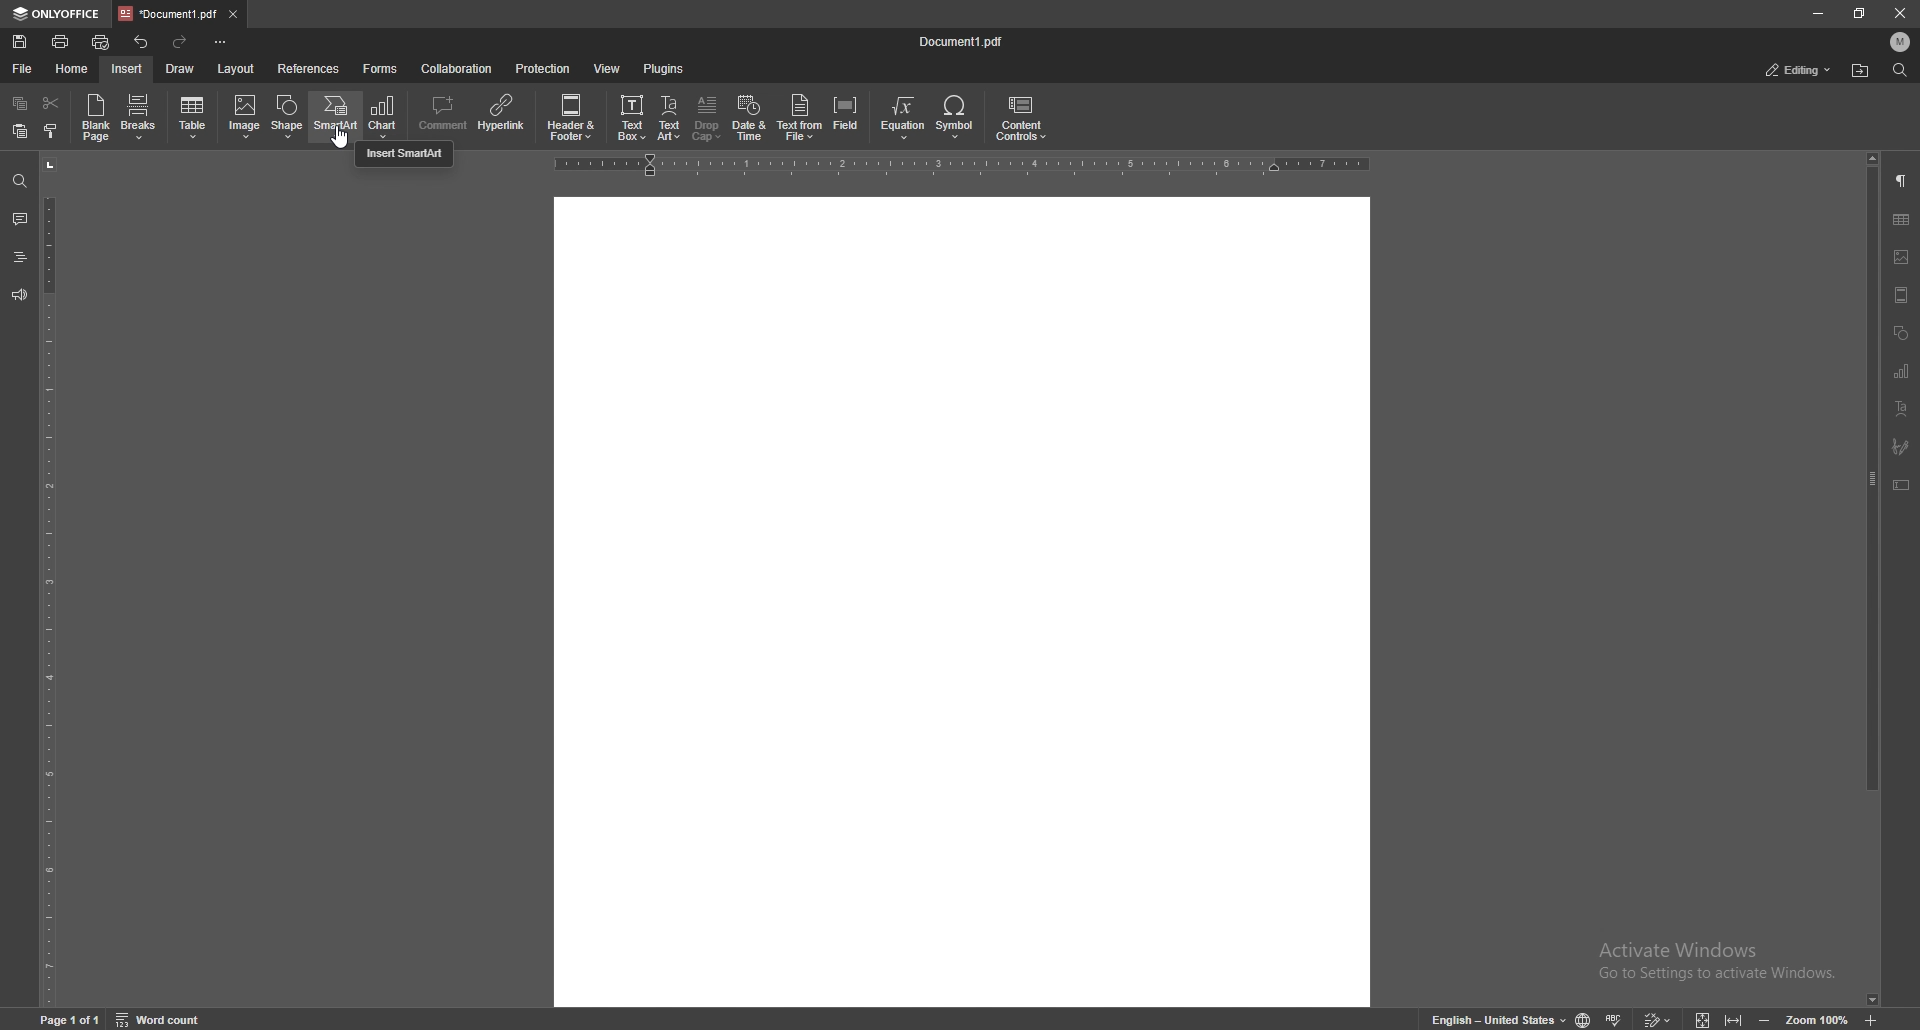 The height and width of the screenshot is (1030, 1920). I want to click on zoom in, so click(1875, 1020).